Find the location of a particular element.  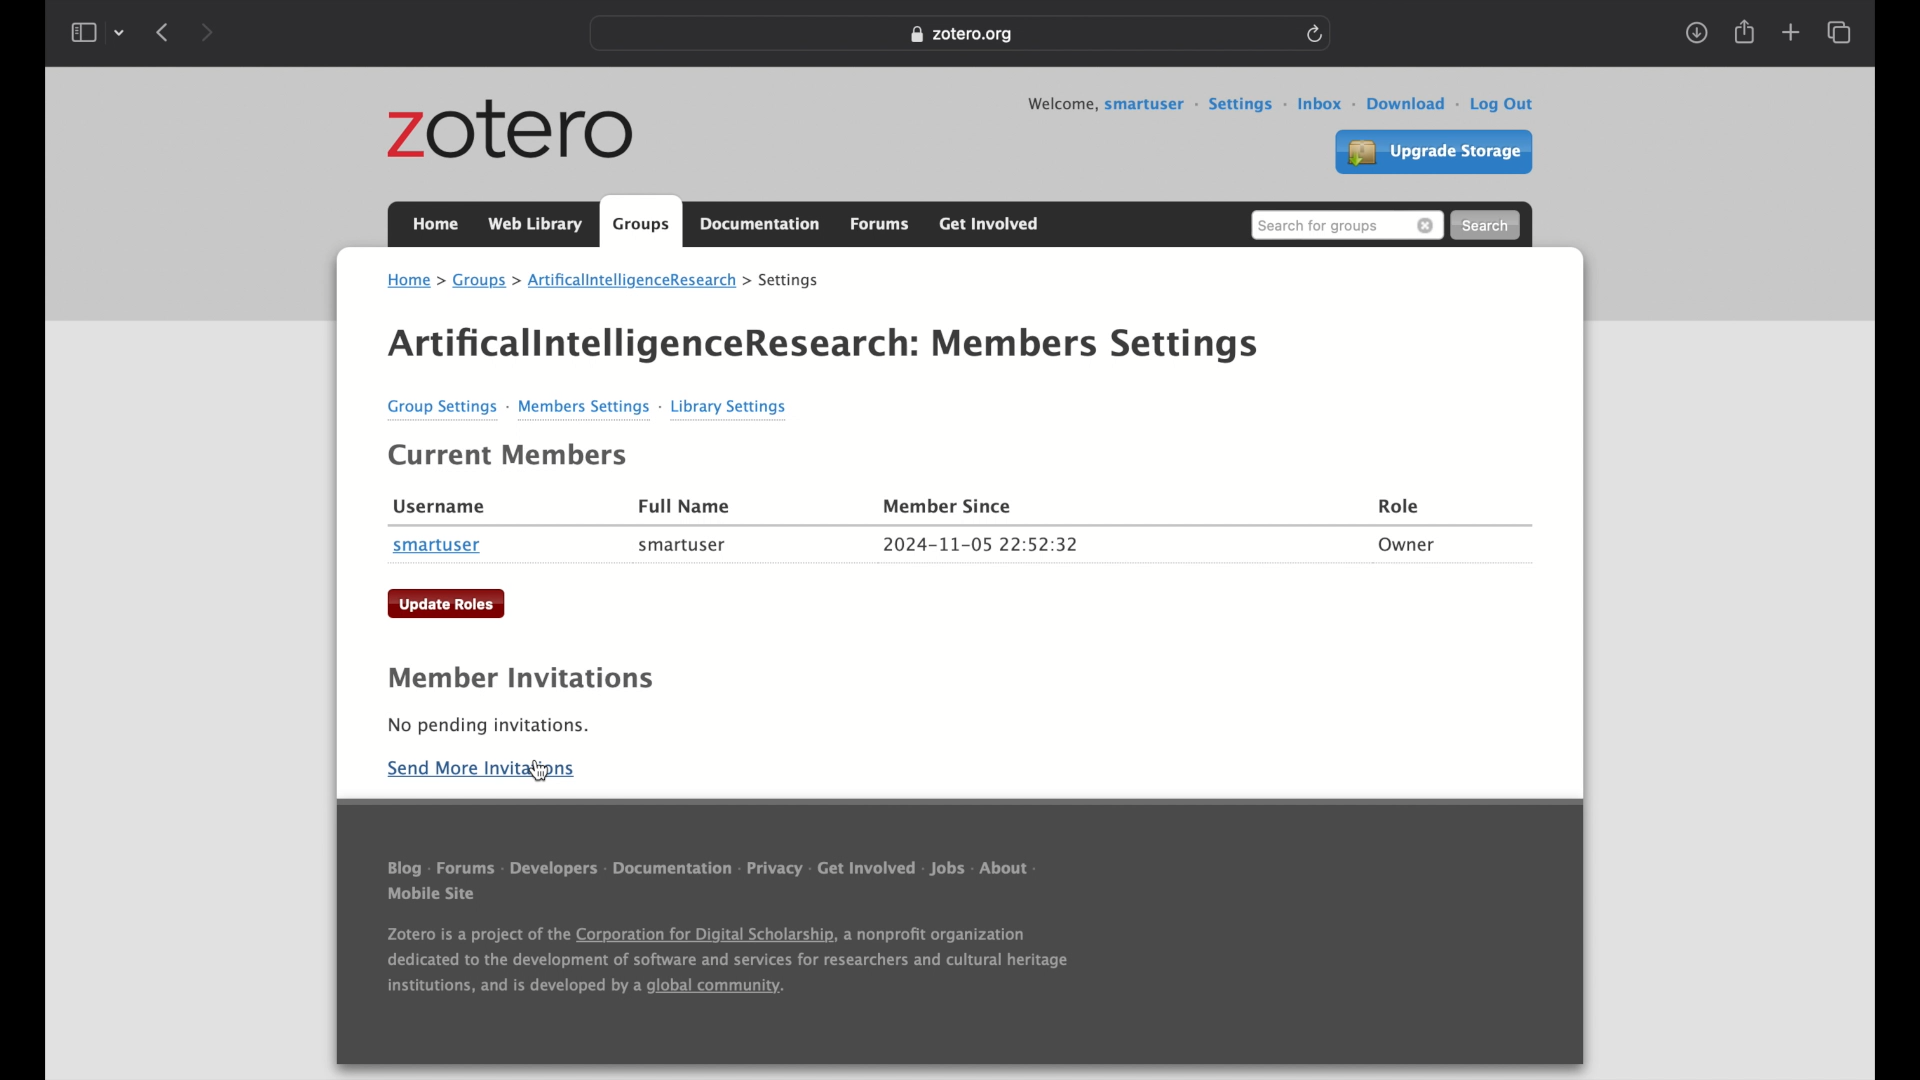

artificialintelligenceresearch is located at coordinates (654, 345).